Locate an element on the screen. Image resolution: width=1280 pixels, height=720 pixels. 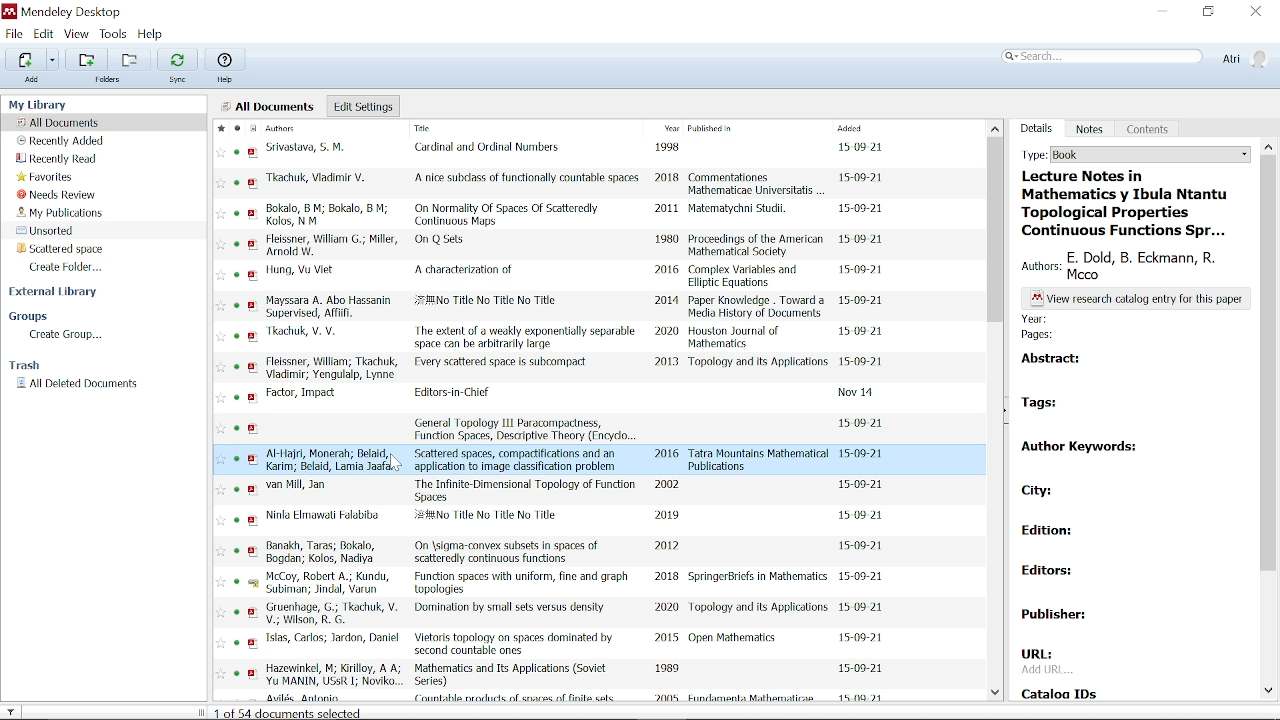
2019 is located at coordinates (666, 514).